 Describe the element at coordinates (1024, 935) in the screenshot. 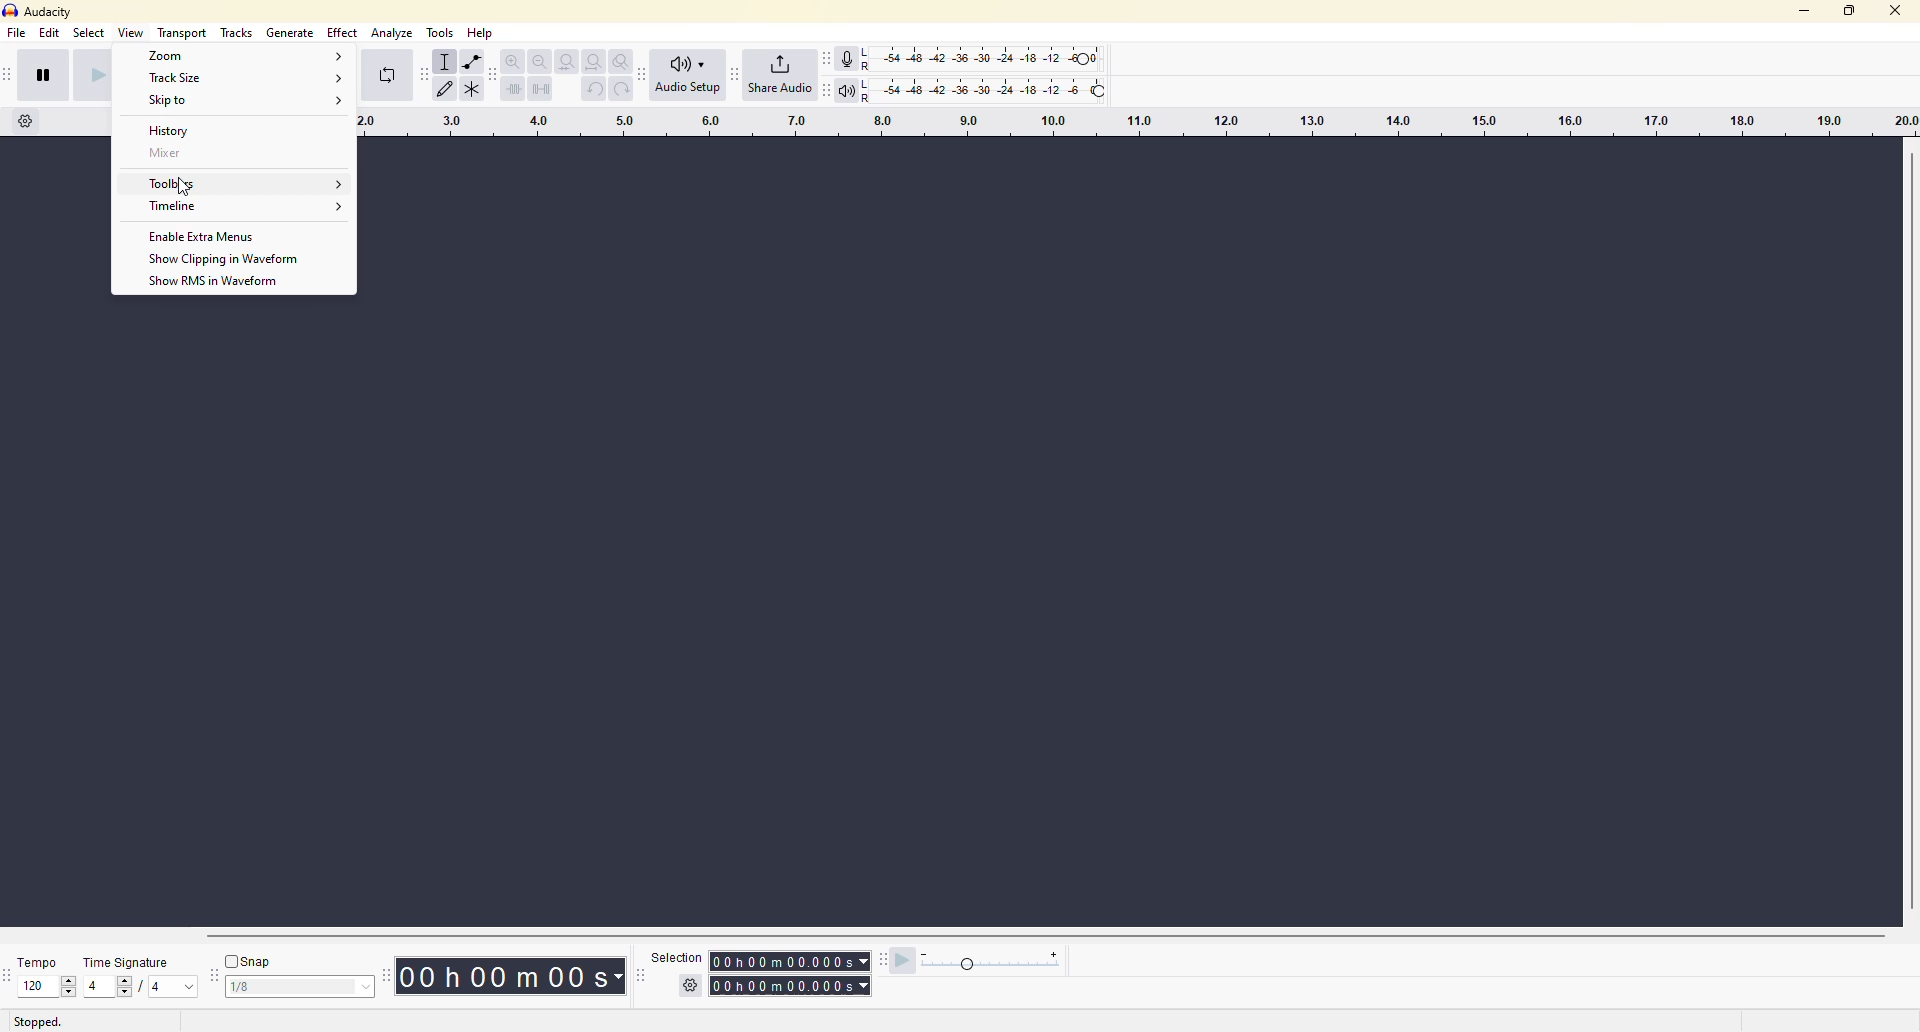

I see `Horizontal scrollbar` at that location.